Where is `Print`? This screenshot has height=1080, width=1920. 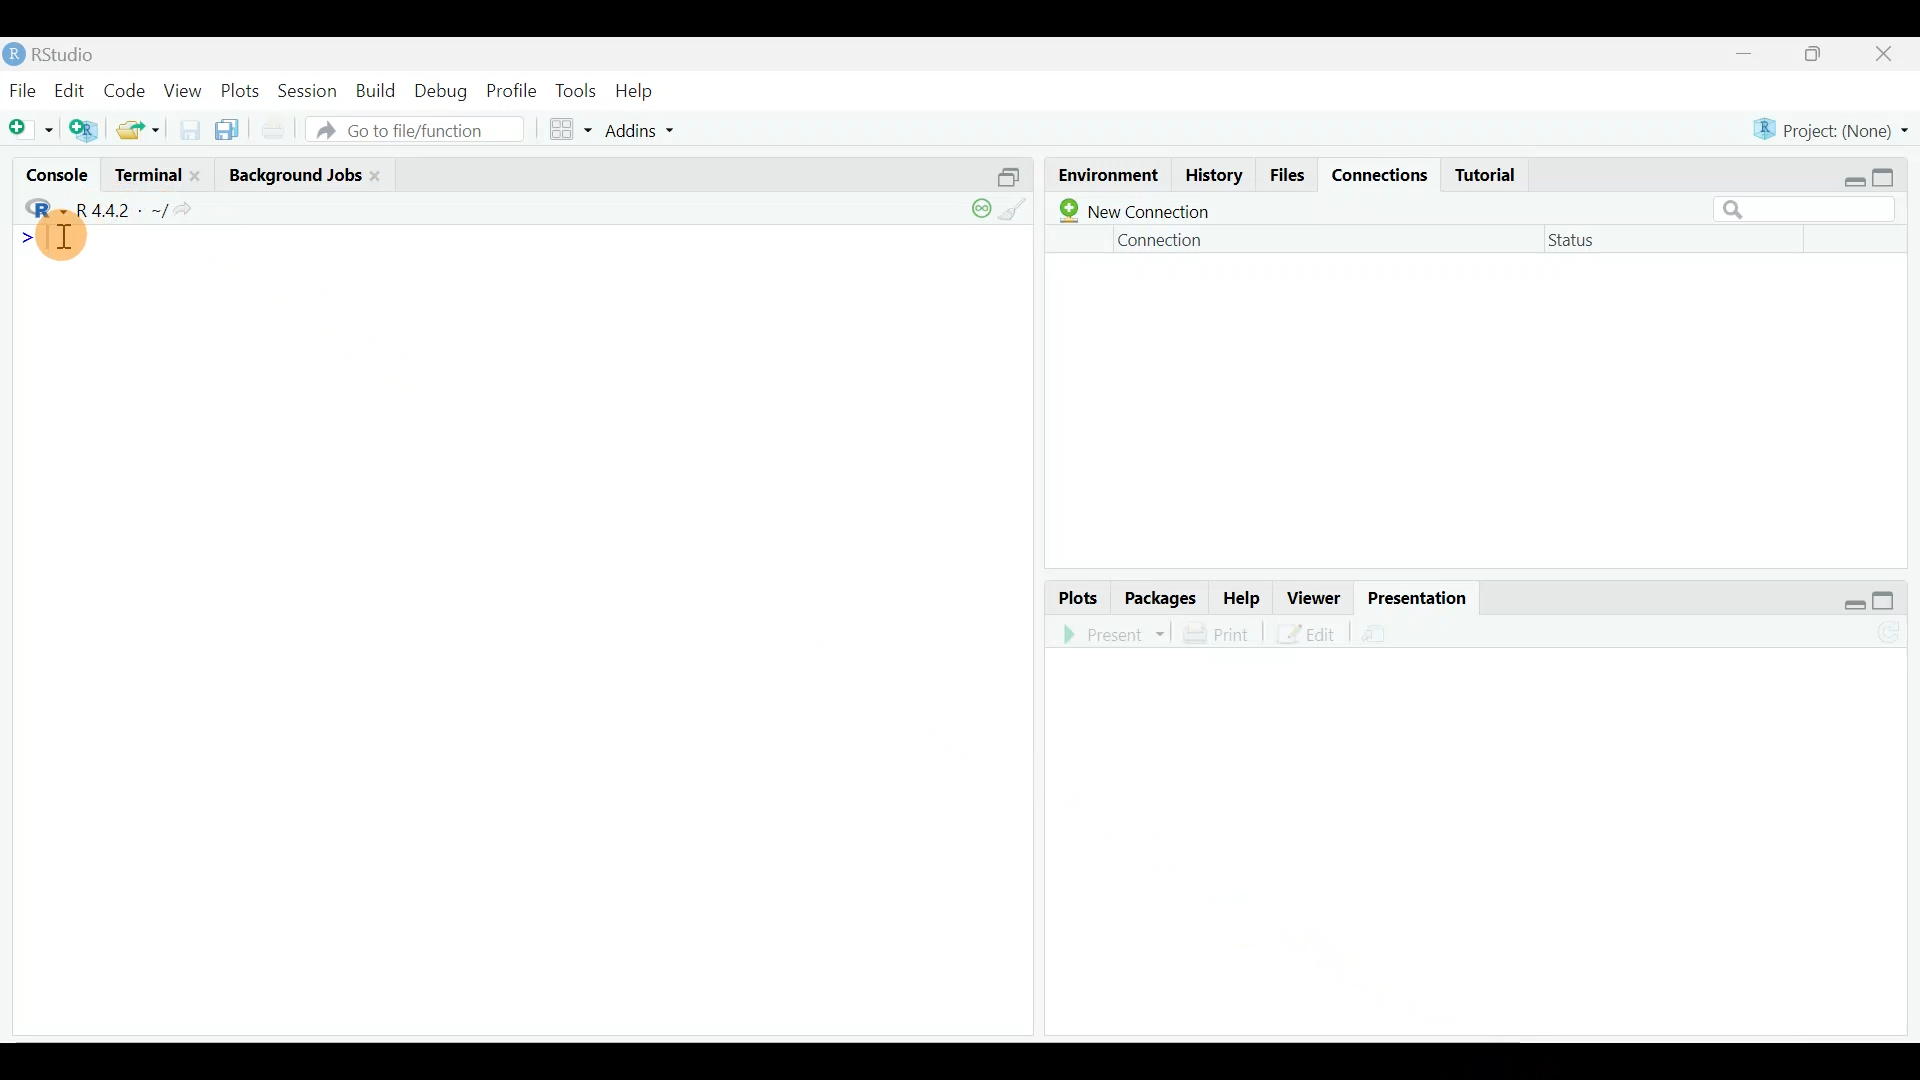 Print is located at coordinates (1219, 629).